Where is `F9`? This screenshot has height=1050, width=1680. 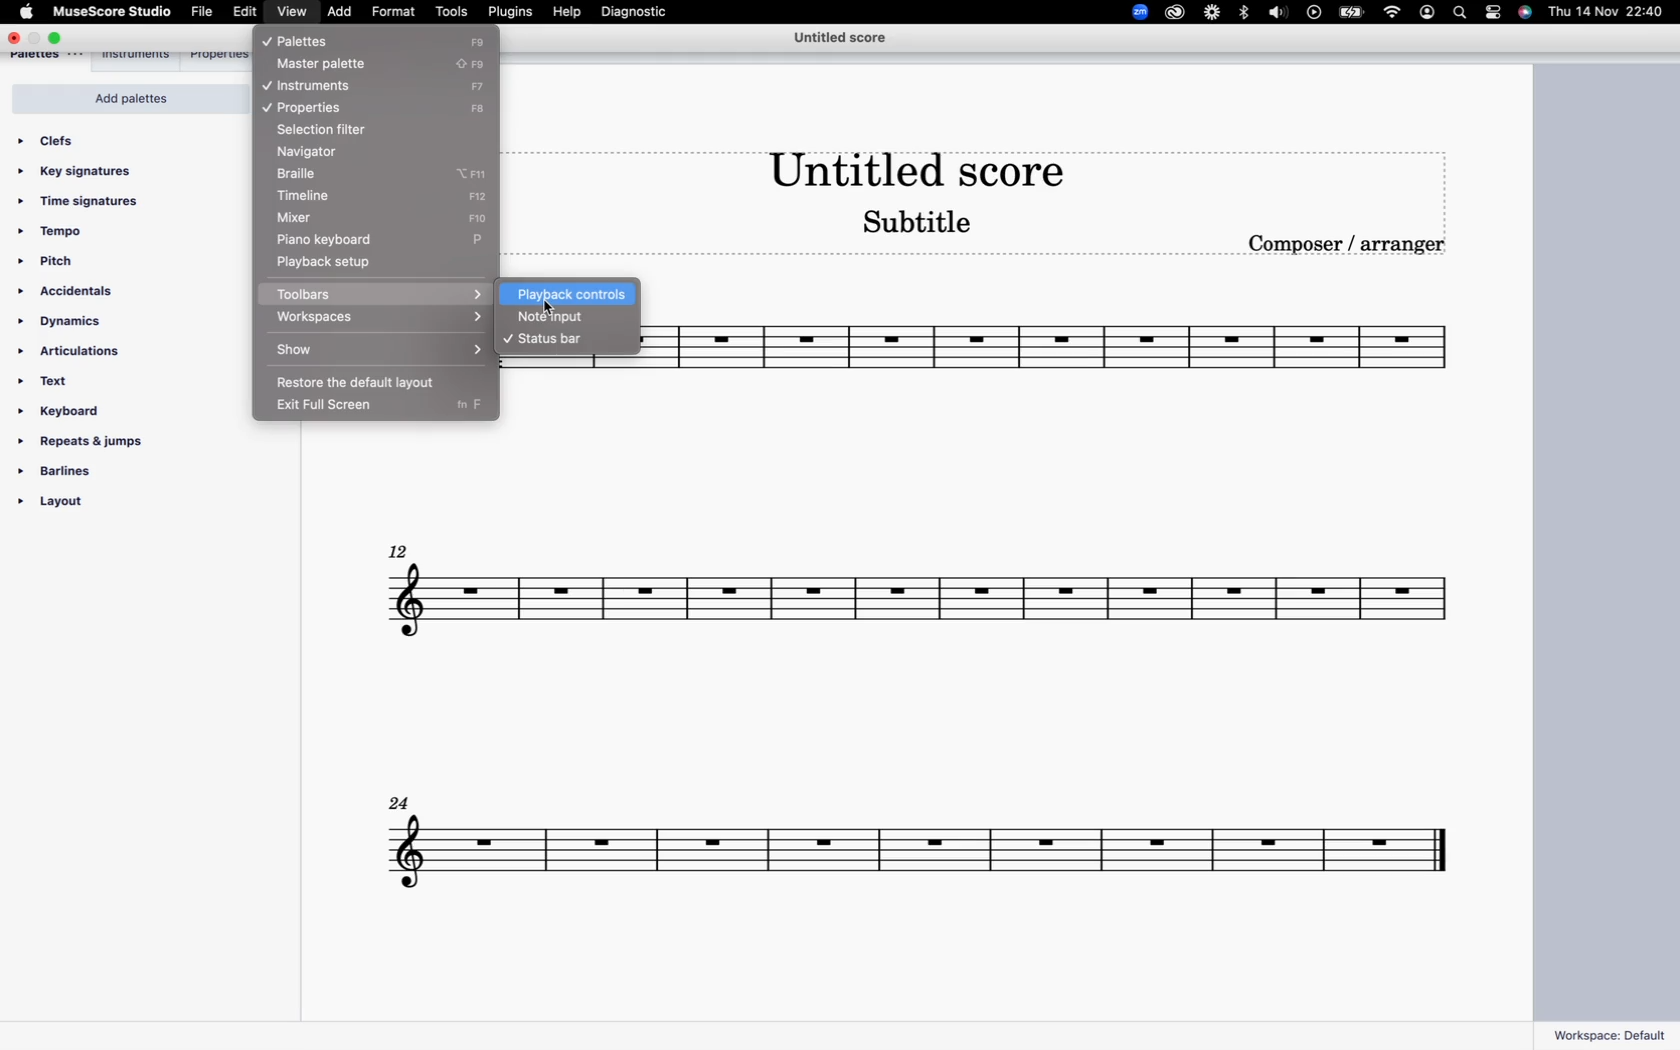 F9 is located at coordinates (484, 41).